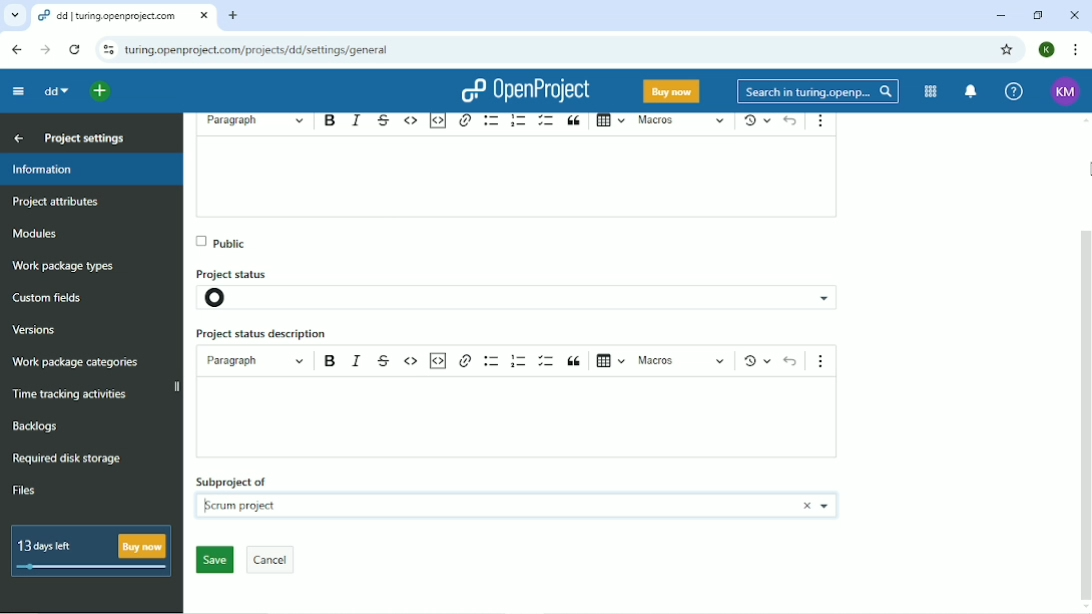 Image resolution: width=1092 pixels, height=614 pixels. Describe the element at coordinates (792, 121) in the screenshot. I see `Undo` at that location.